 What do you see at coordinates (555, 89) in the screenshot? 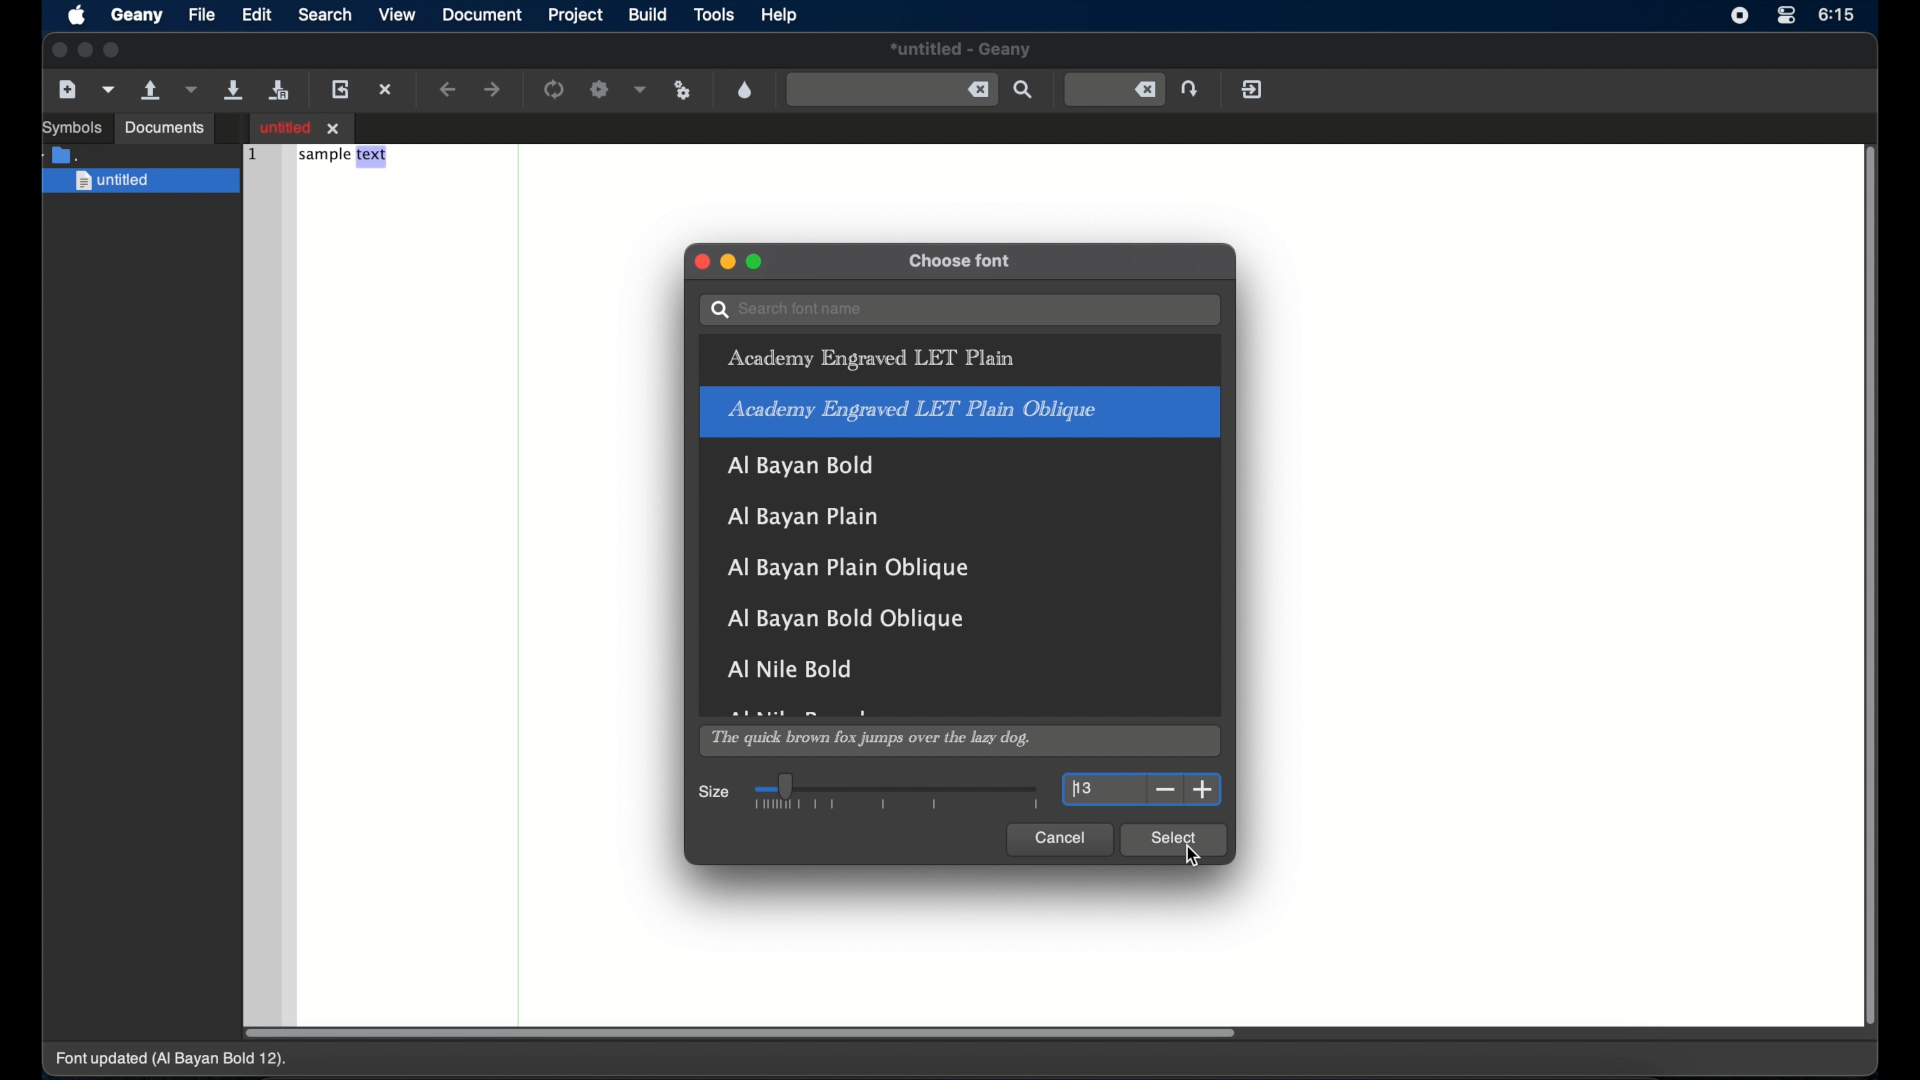
I see `compile the current file` at bounding box center [555, 89].